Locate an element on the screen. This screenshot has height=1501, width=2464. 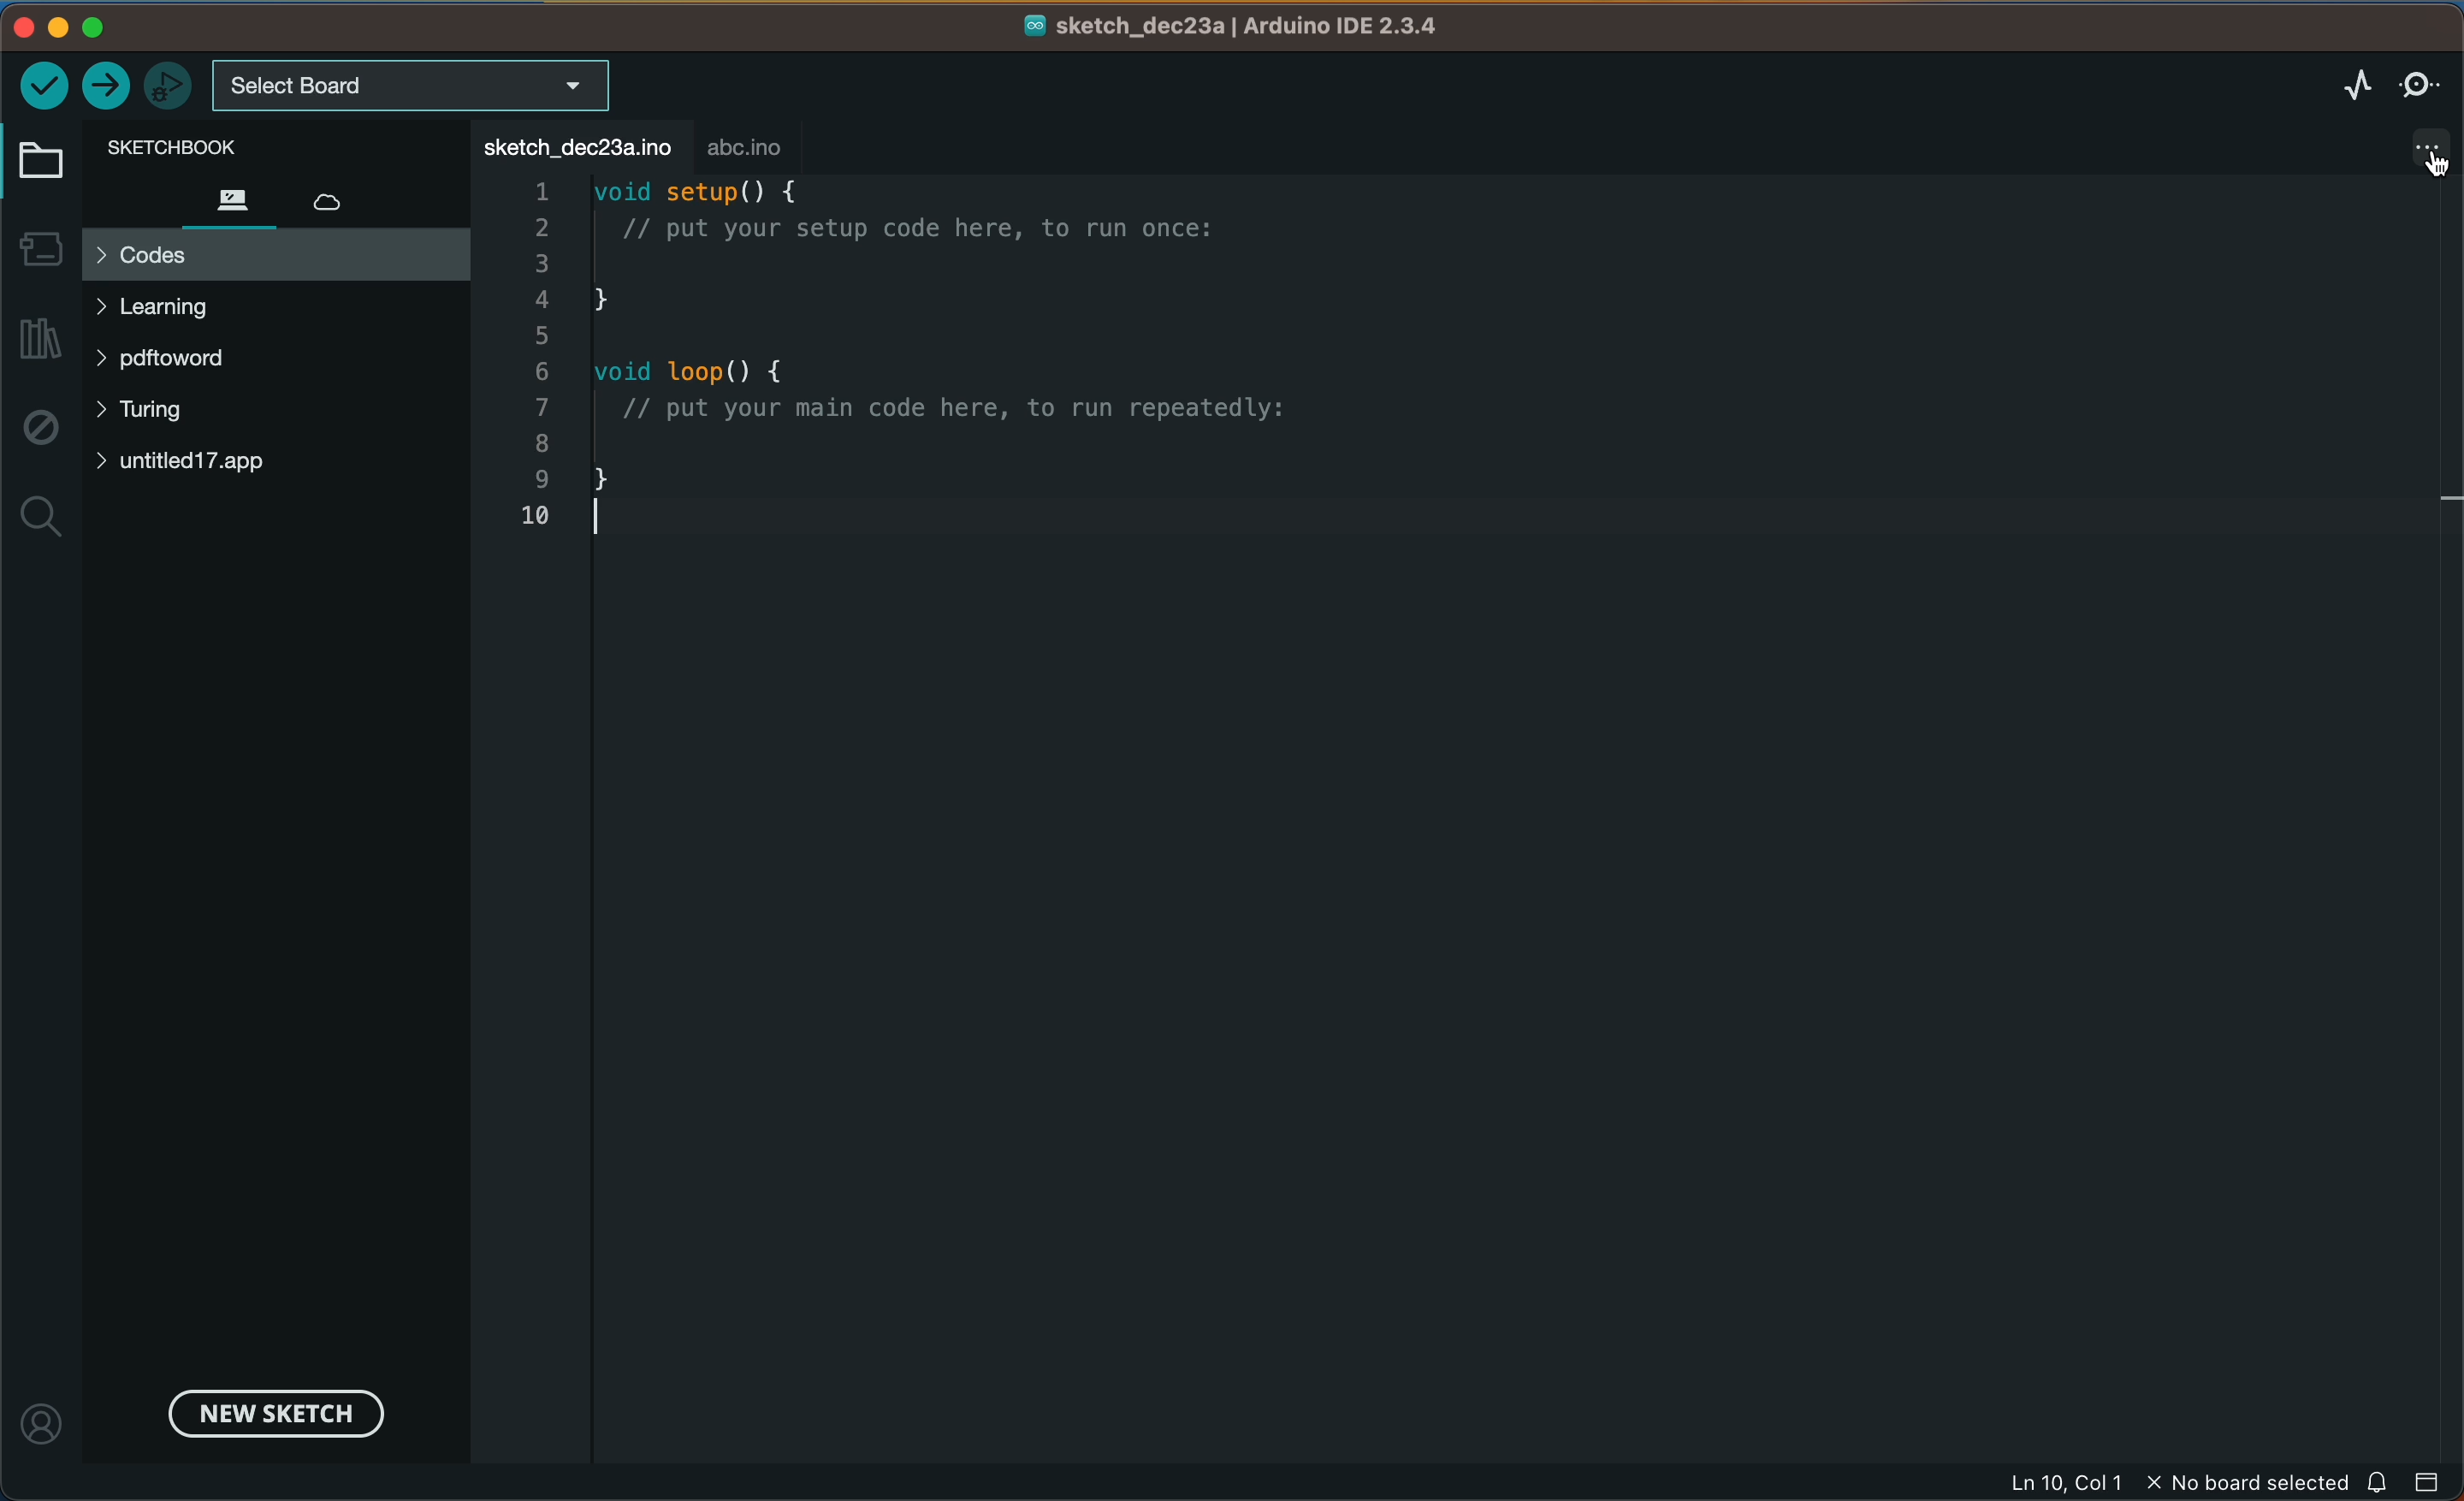
file settings is located at coordinates (2397, 147).